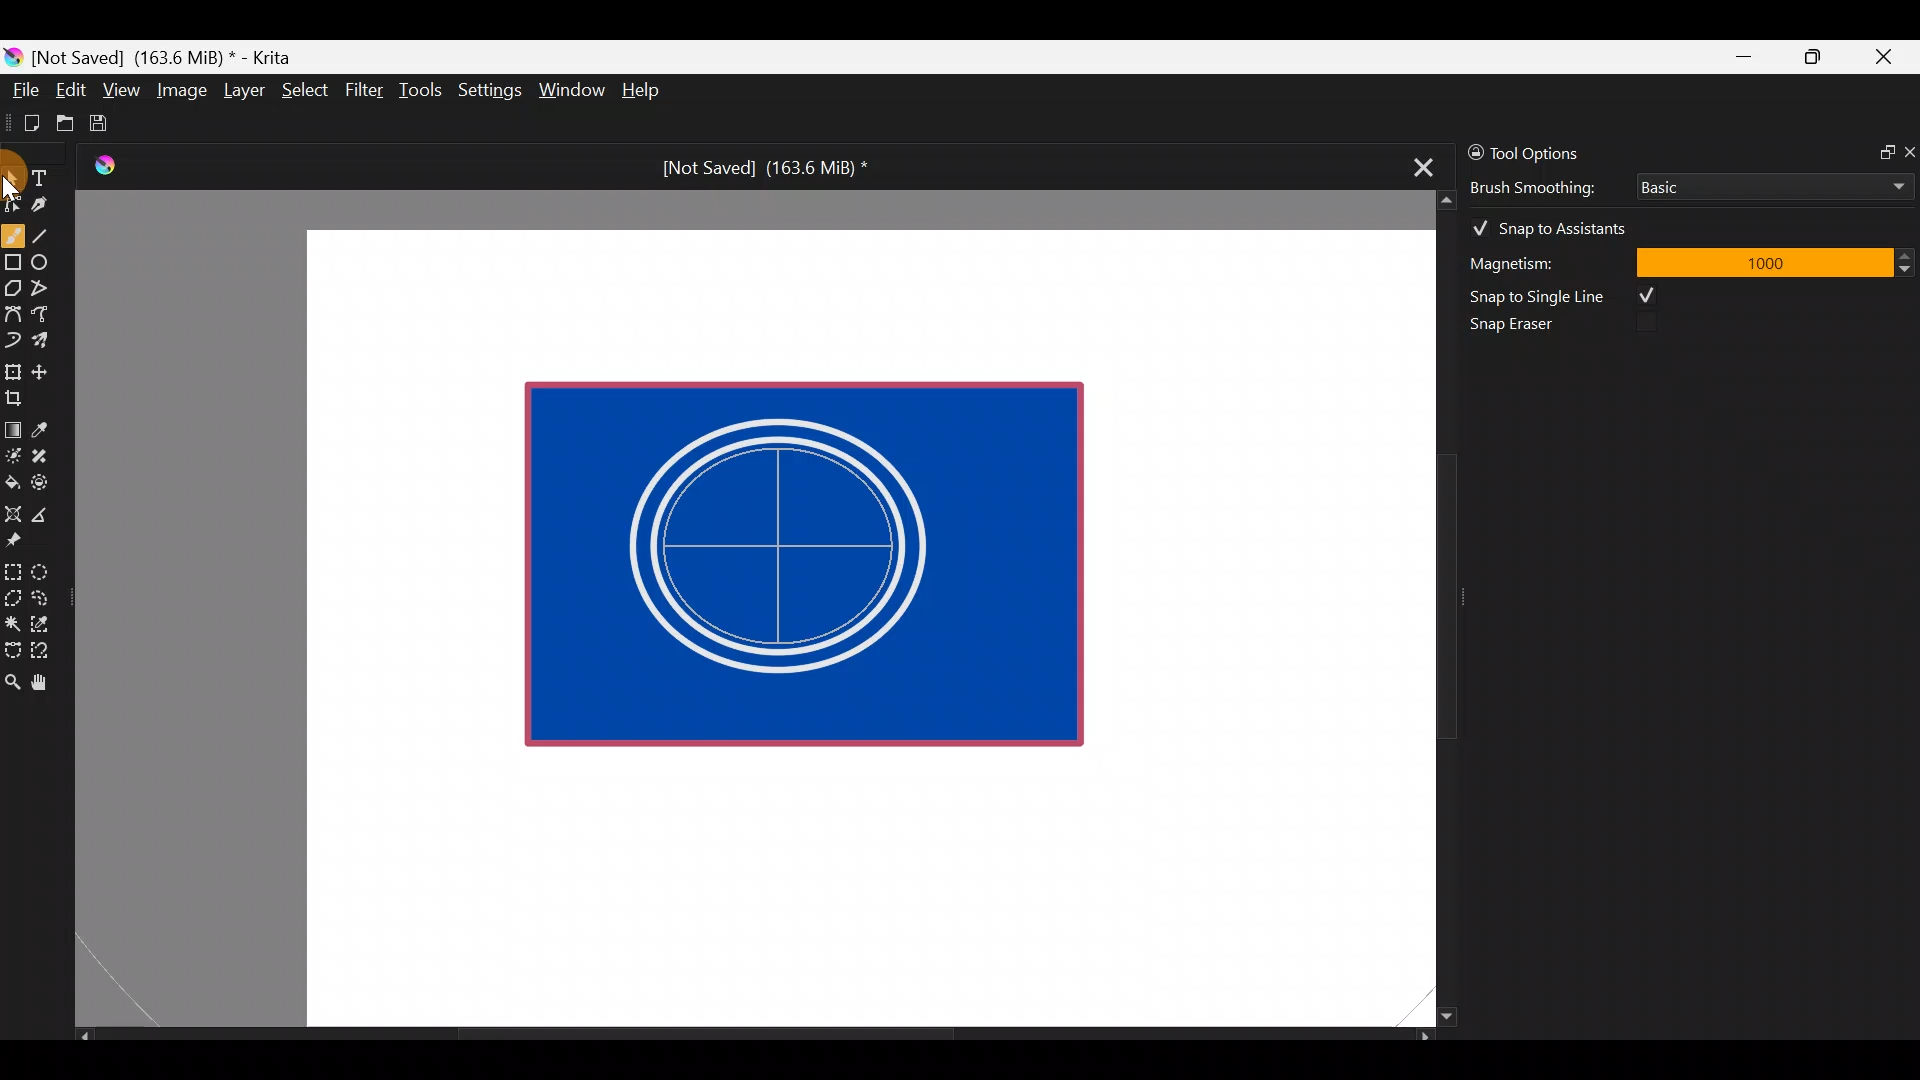 This screenshot has height=1080, width=1920. What do you see at coordinates (12, 368) in the screenshot?
I see `Transform a layer/selection` at bounding box center [12, 368].